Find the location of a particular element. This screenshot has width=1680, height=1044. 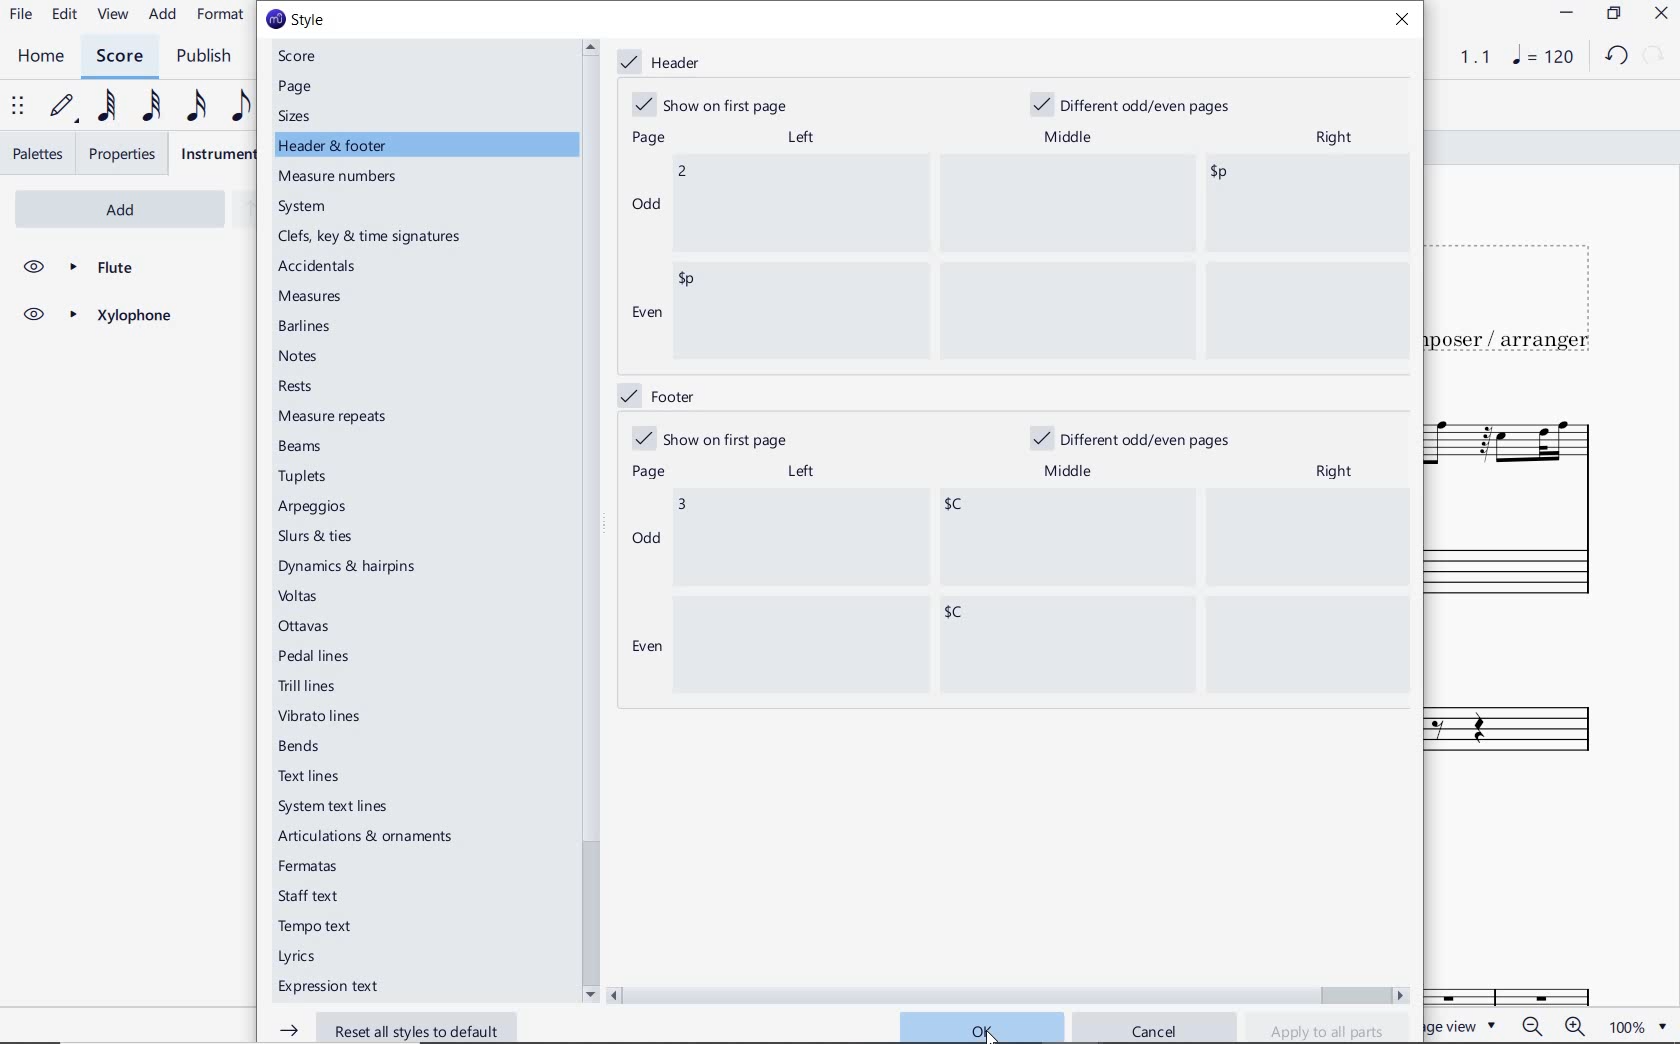

odd is located at coordinates (646, 203).